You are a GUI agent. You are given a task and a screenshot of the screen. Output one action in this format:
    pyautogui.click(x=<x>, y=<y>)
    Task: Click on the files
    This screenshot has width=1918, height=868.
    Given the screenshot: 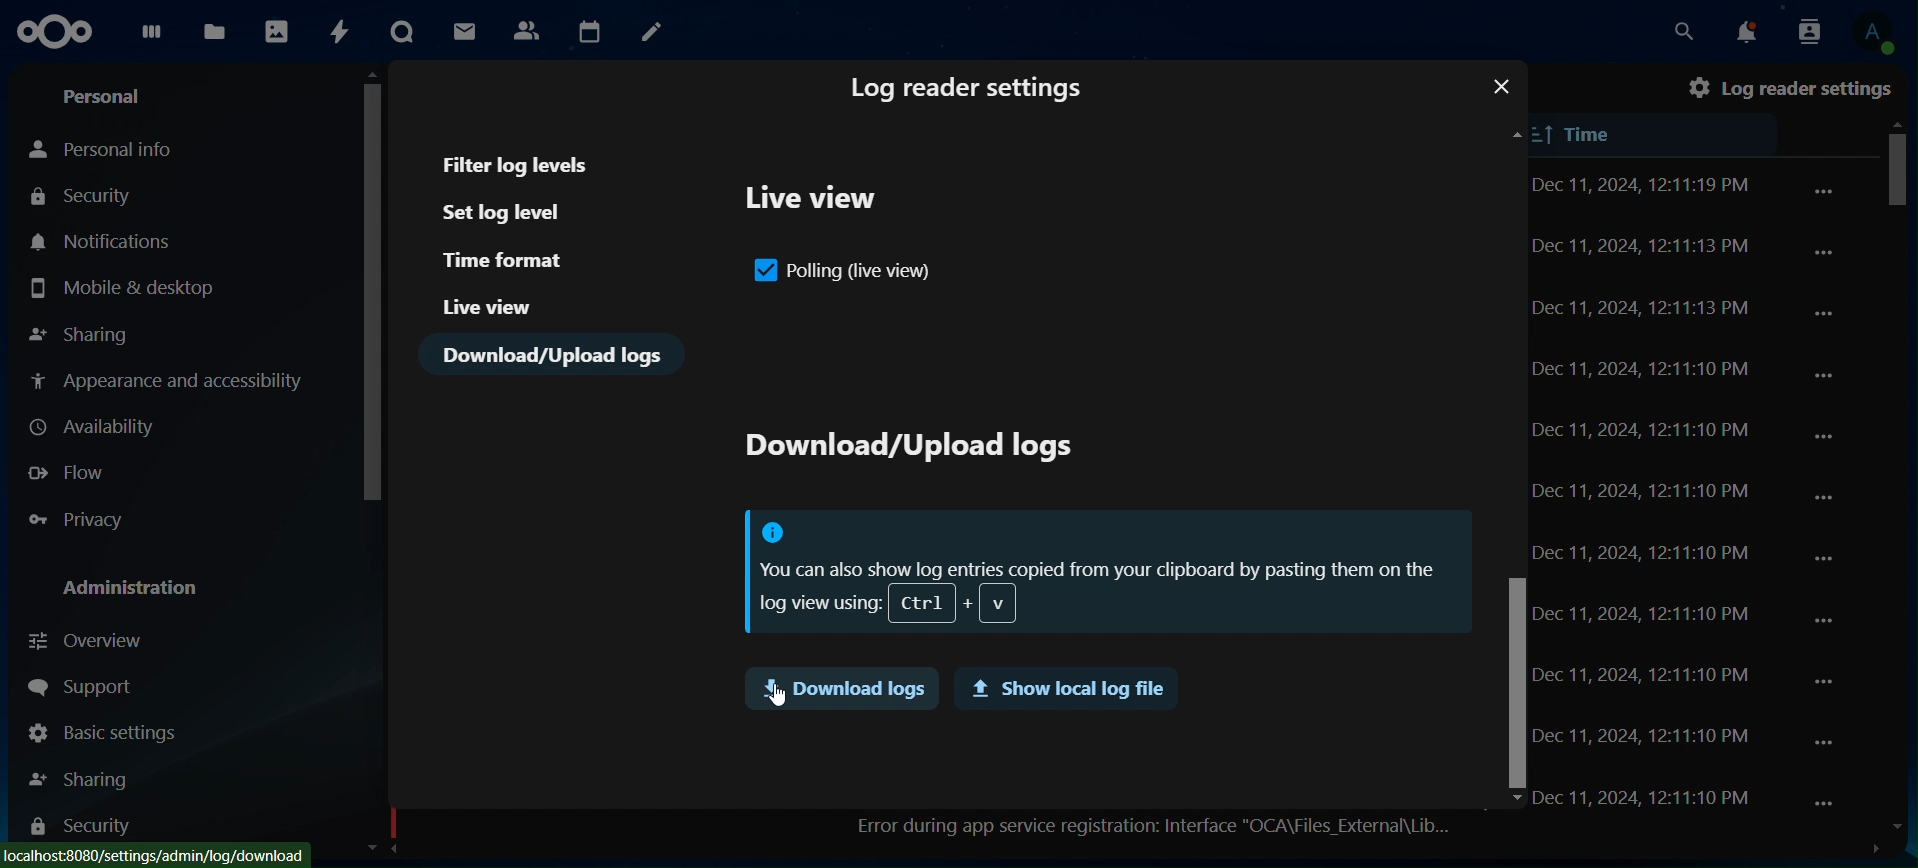 What is the action you would take?
    pyautogui.click(x=213, y=32)
    